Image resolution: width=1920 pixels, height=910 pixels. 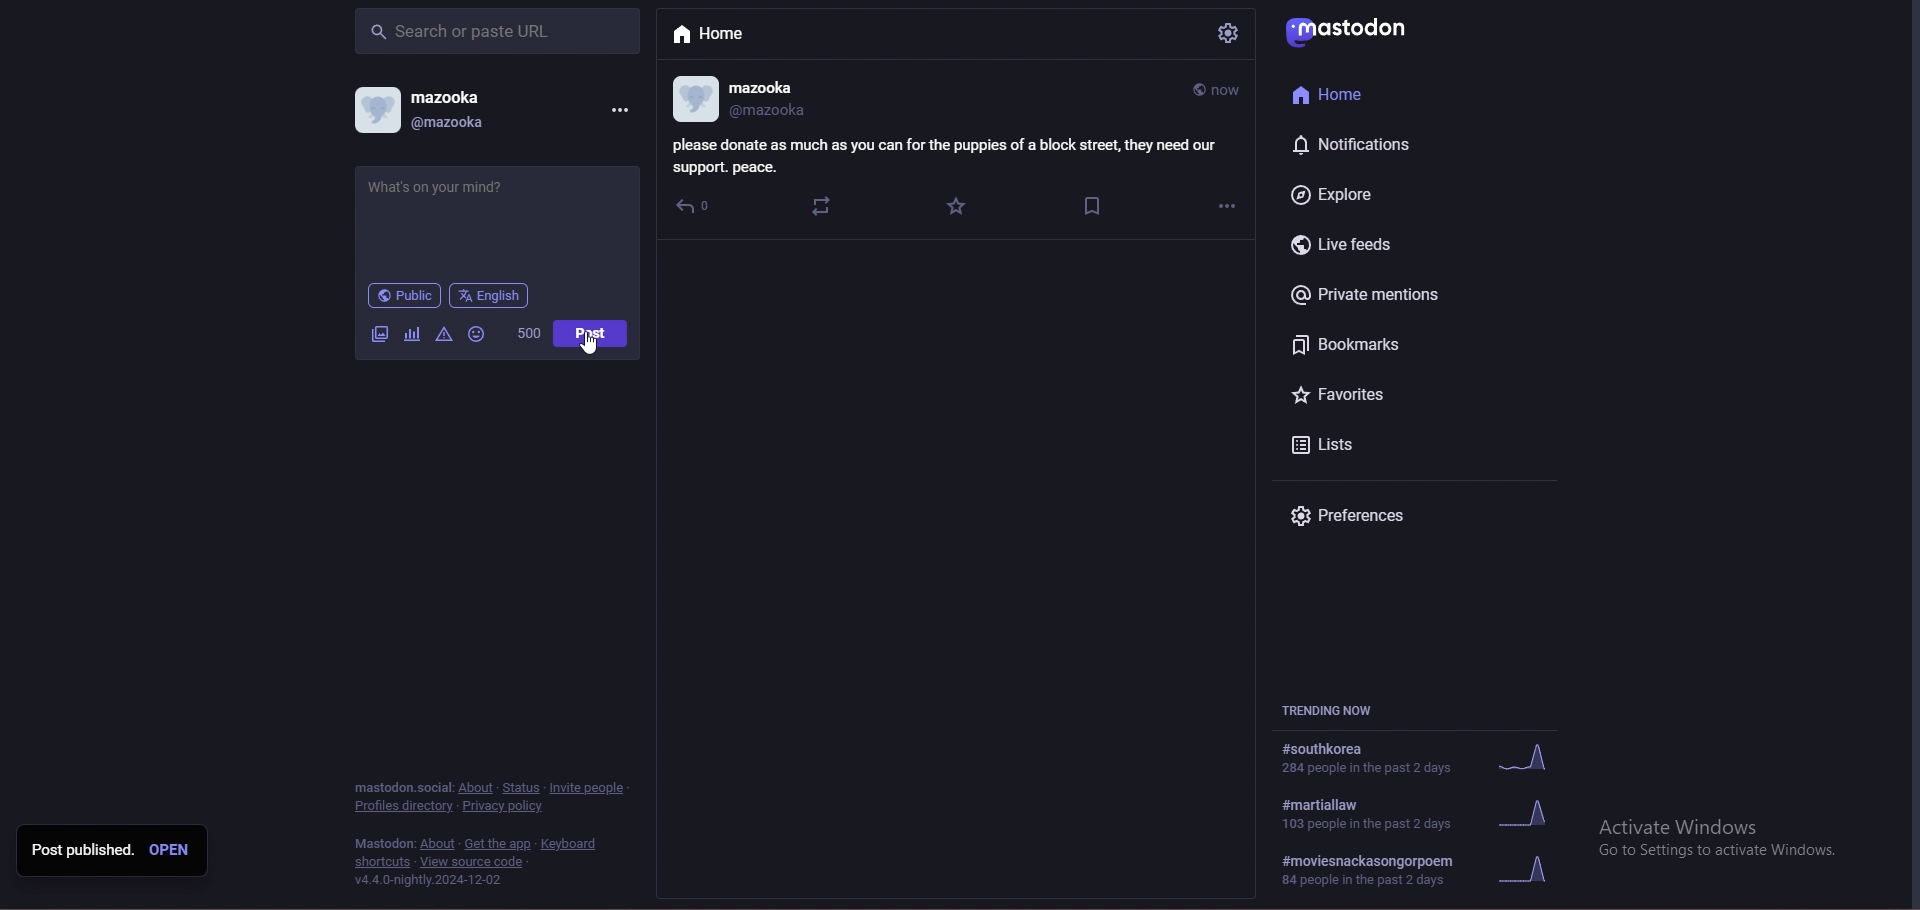 I want to click on mazooka, so click(x=451, y=97).